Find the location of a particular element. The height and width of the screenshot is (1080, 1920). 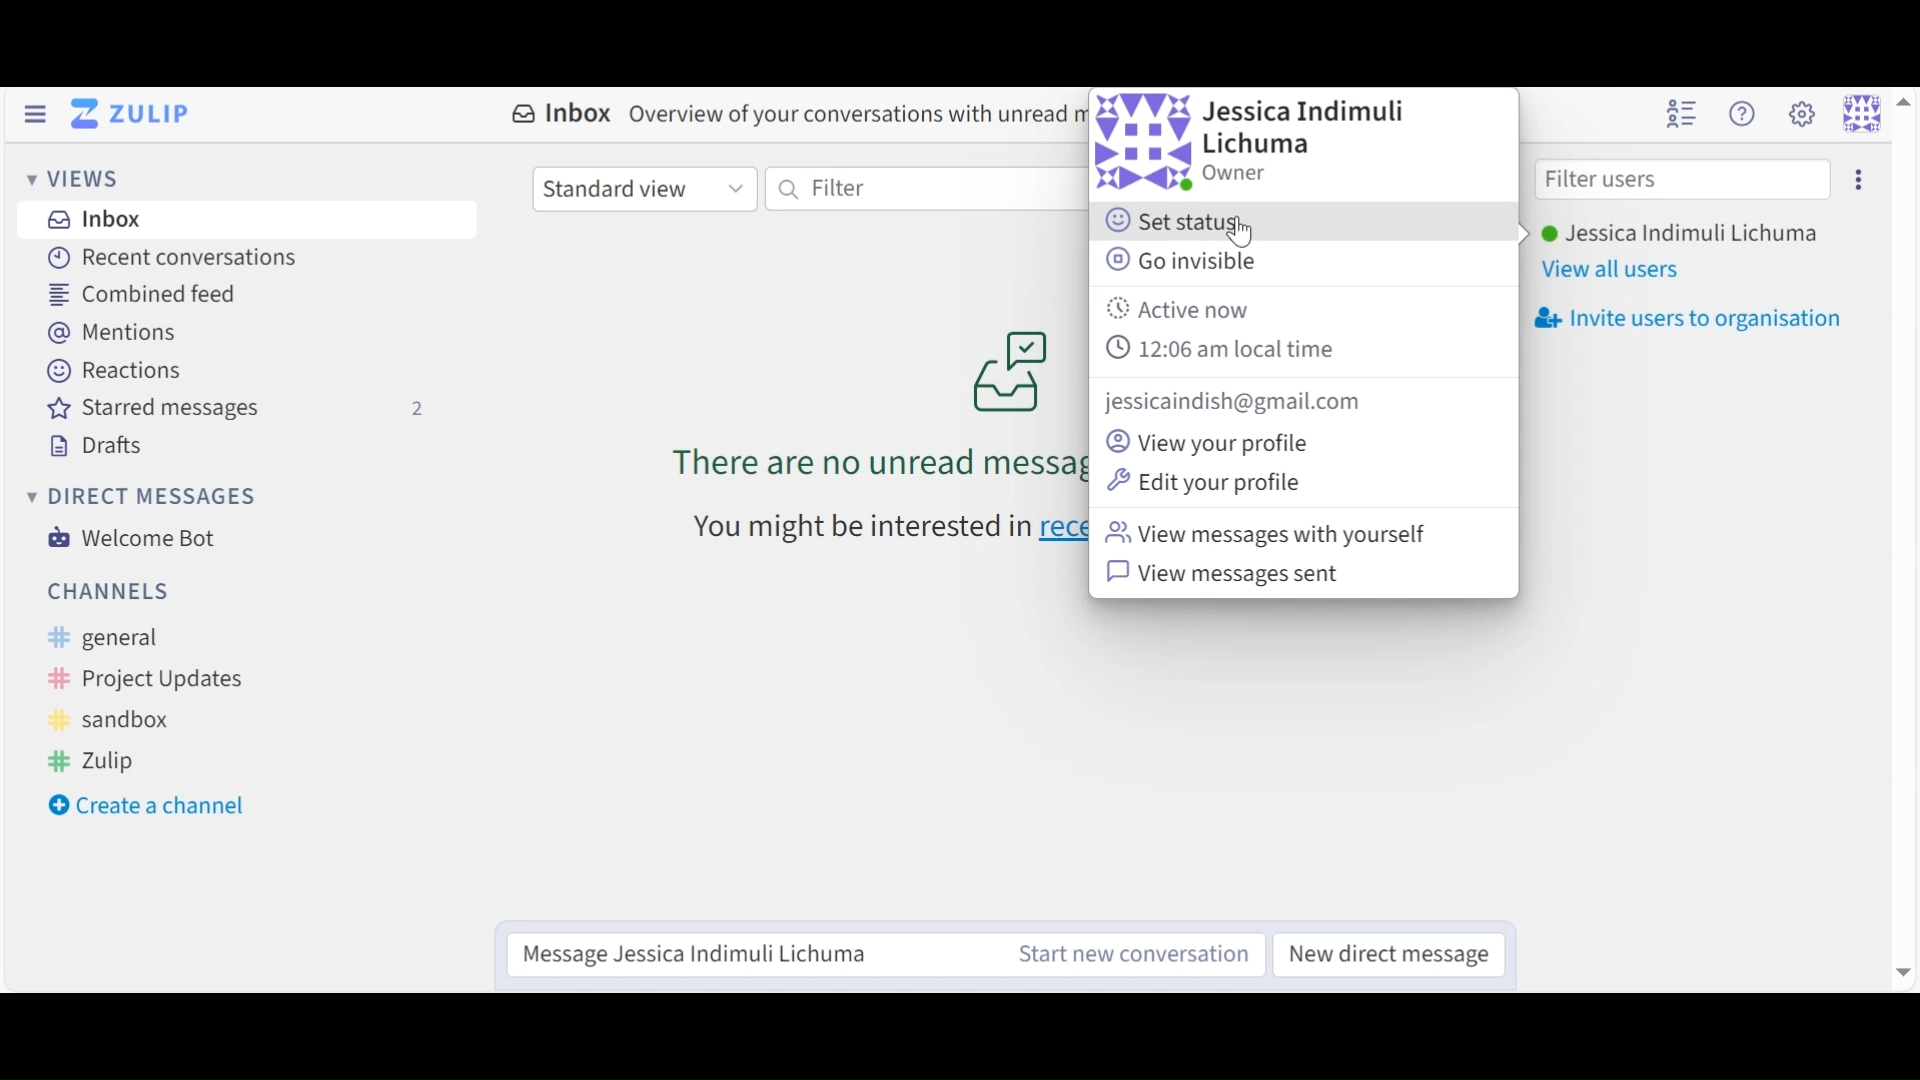

Active now is located at coordinates (1186, 311).